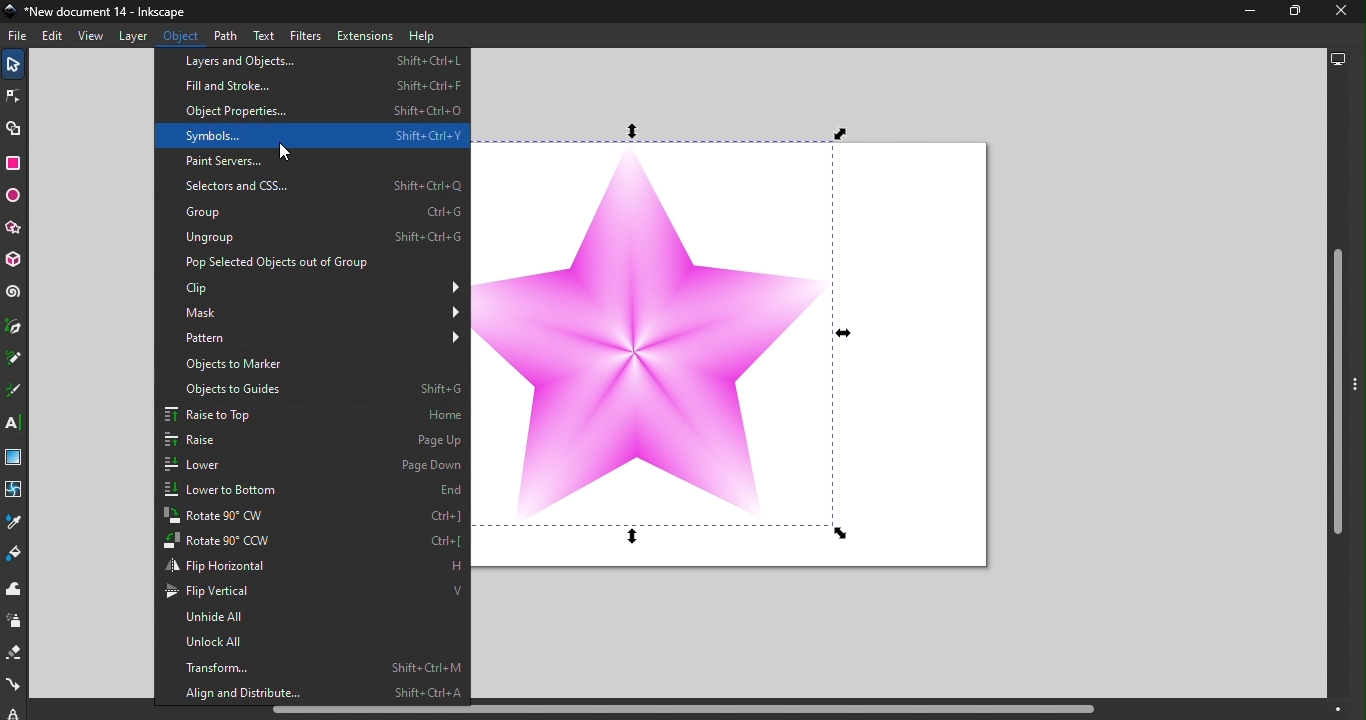 Image resolution: width=1366 pixels, height=720 pixels. I want to click on Paint servers, so click(310, 161).